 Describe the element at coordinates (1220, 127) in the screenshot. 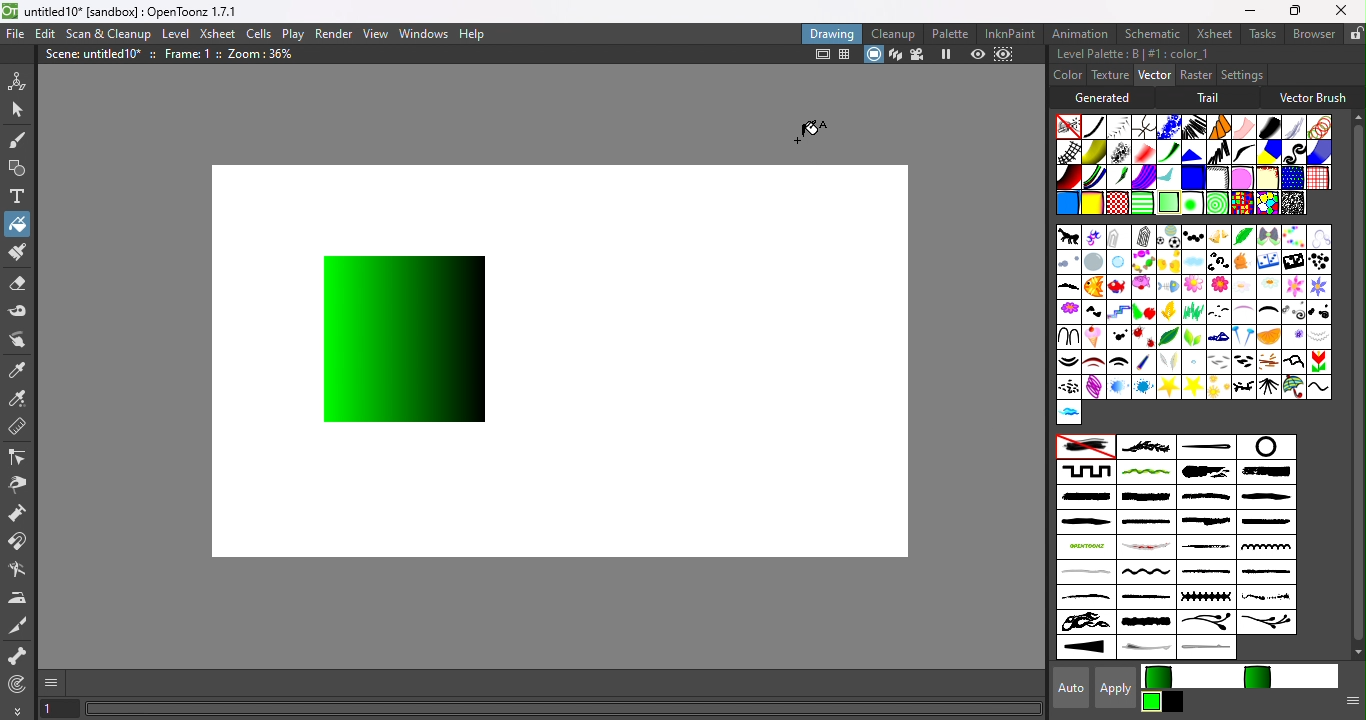

I see `Rope` at that location.